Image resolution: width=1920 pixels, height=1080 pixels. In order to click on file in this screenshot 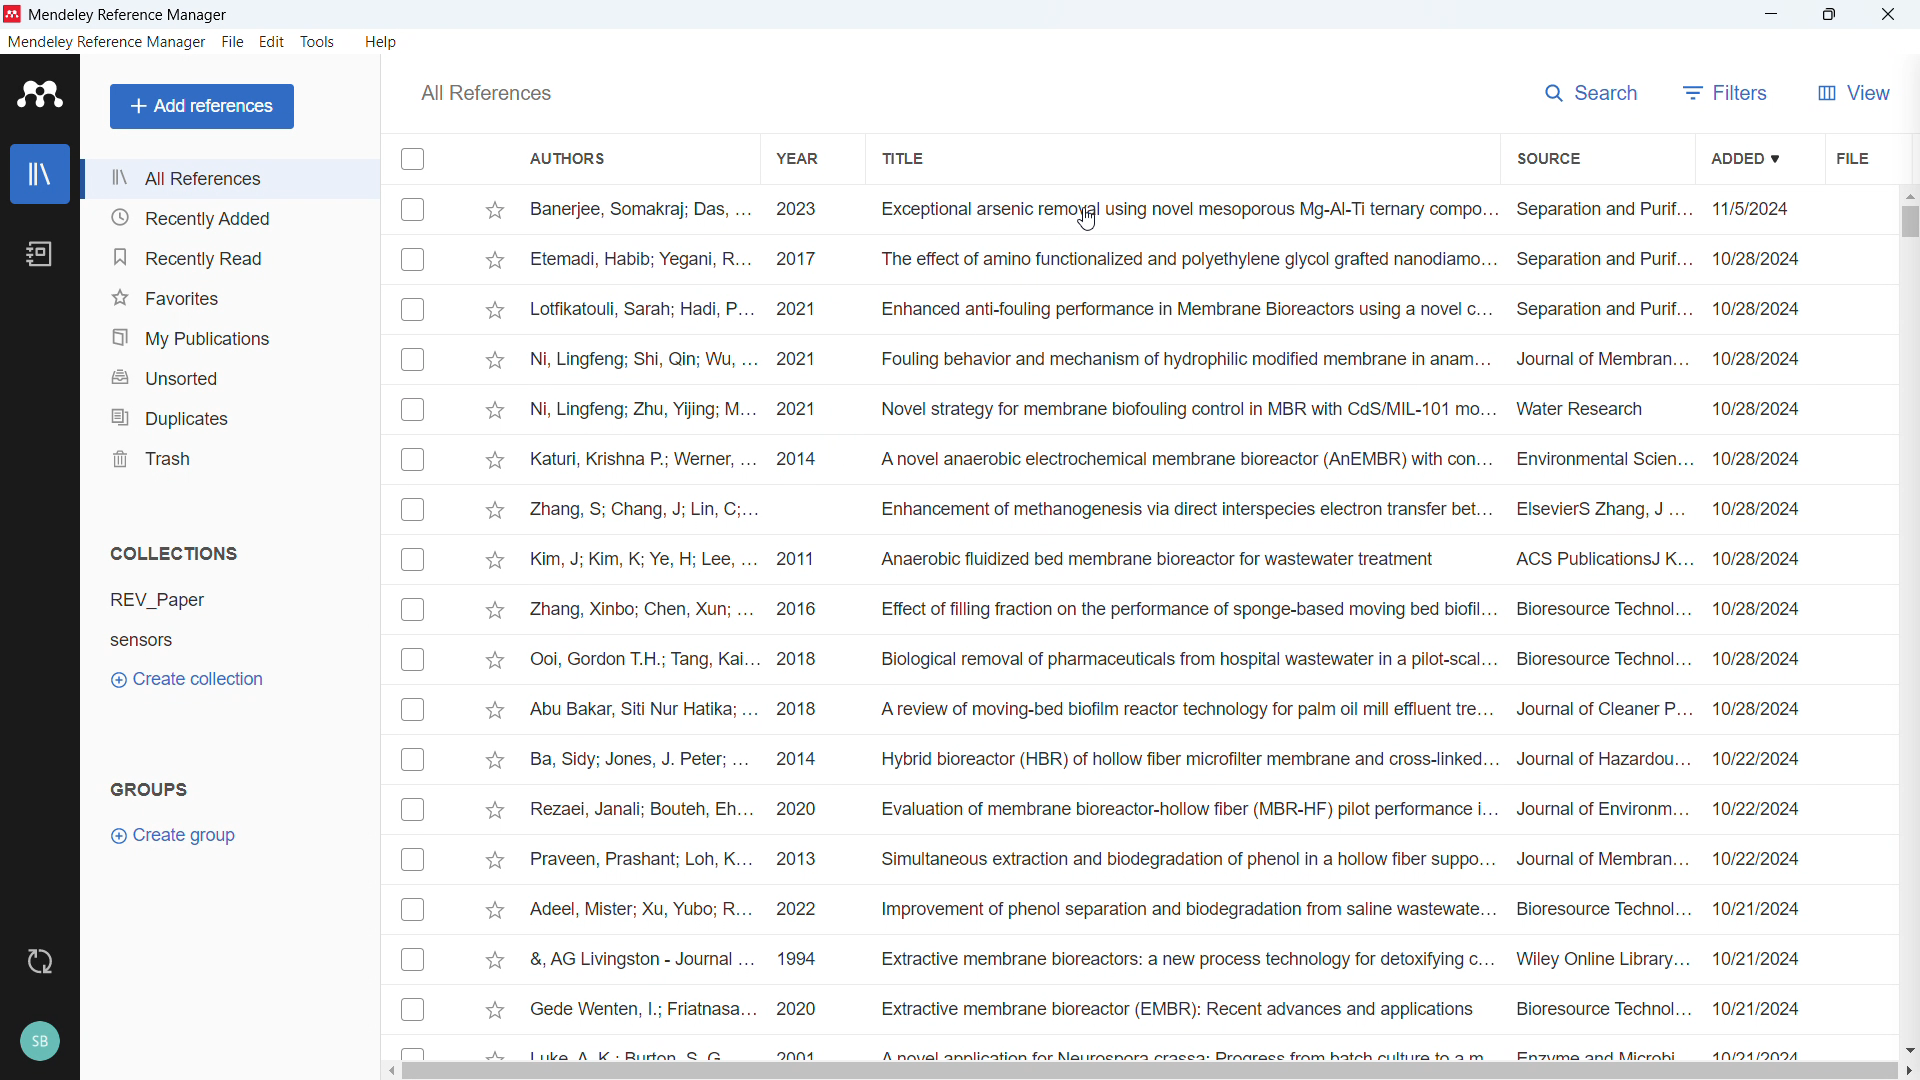, I will do `click(1852, 157)`.